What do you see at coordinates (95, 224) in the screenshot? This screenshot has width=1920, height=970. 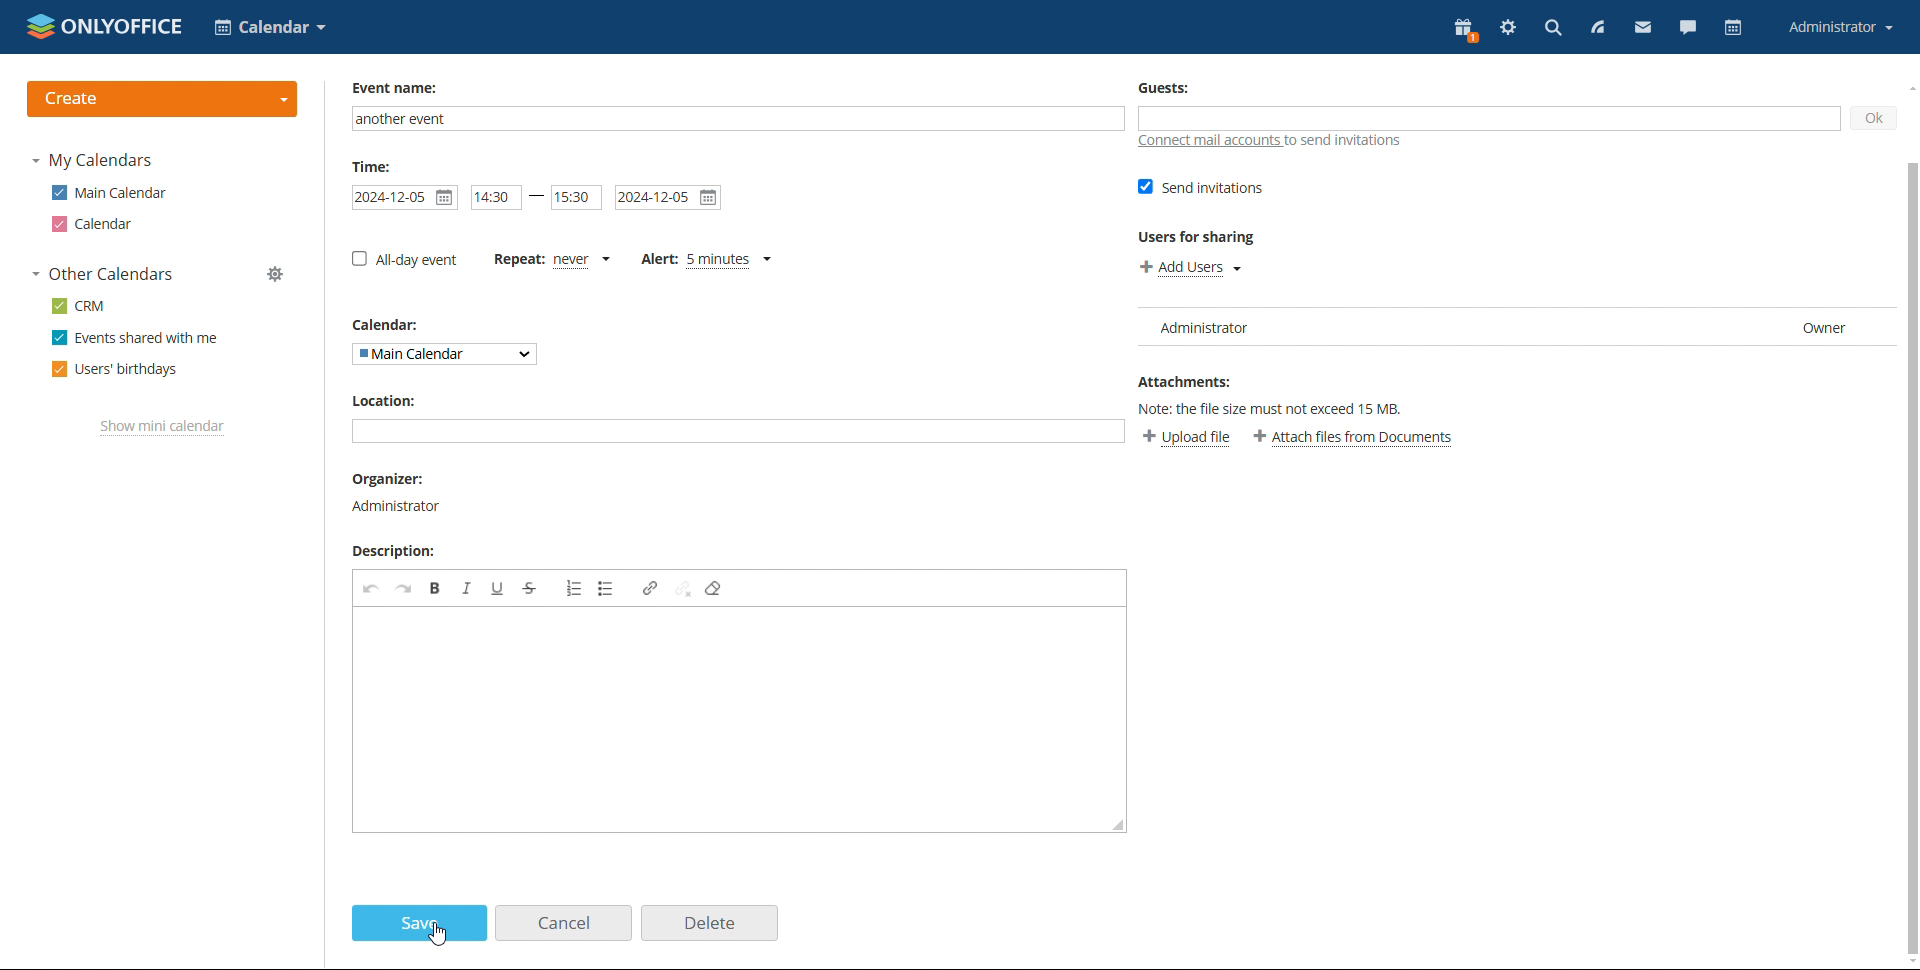 I see `calendar` at bounding box center [95, 224].